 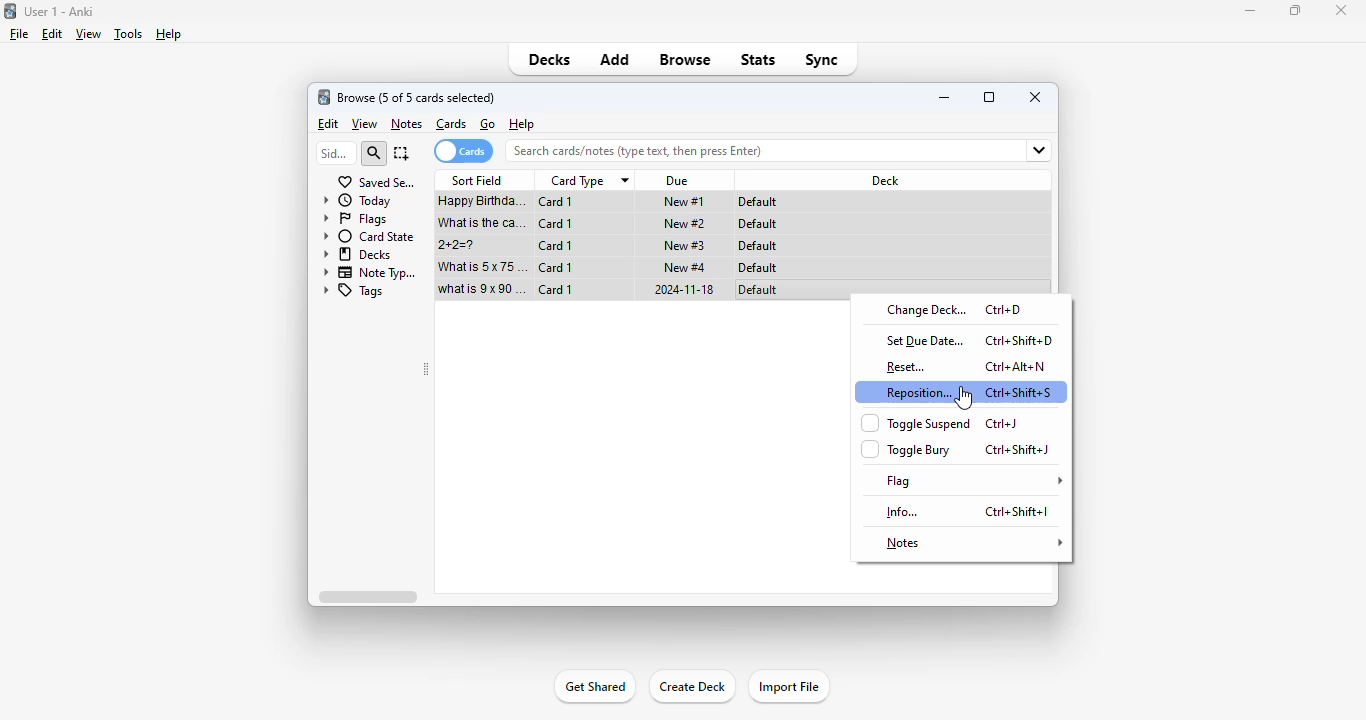 What do you see at coordinates (522, 123) in the screenshot?
I see `help` at bounding box center [522, 123].